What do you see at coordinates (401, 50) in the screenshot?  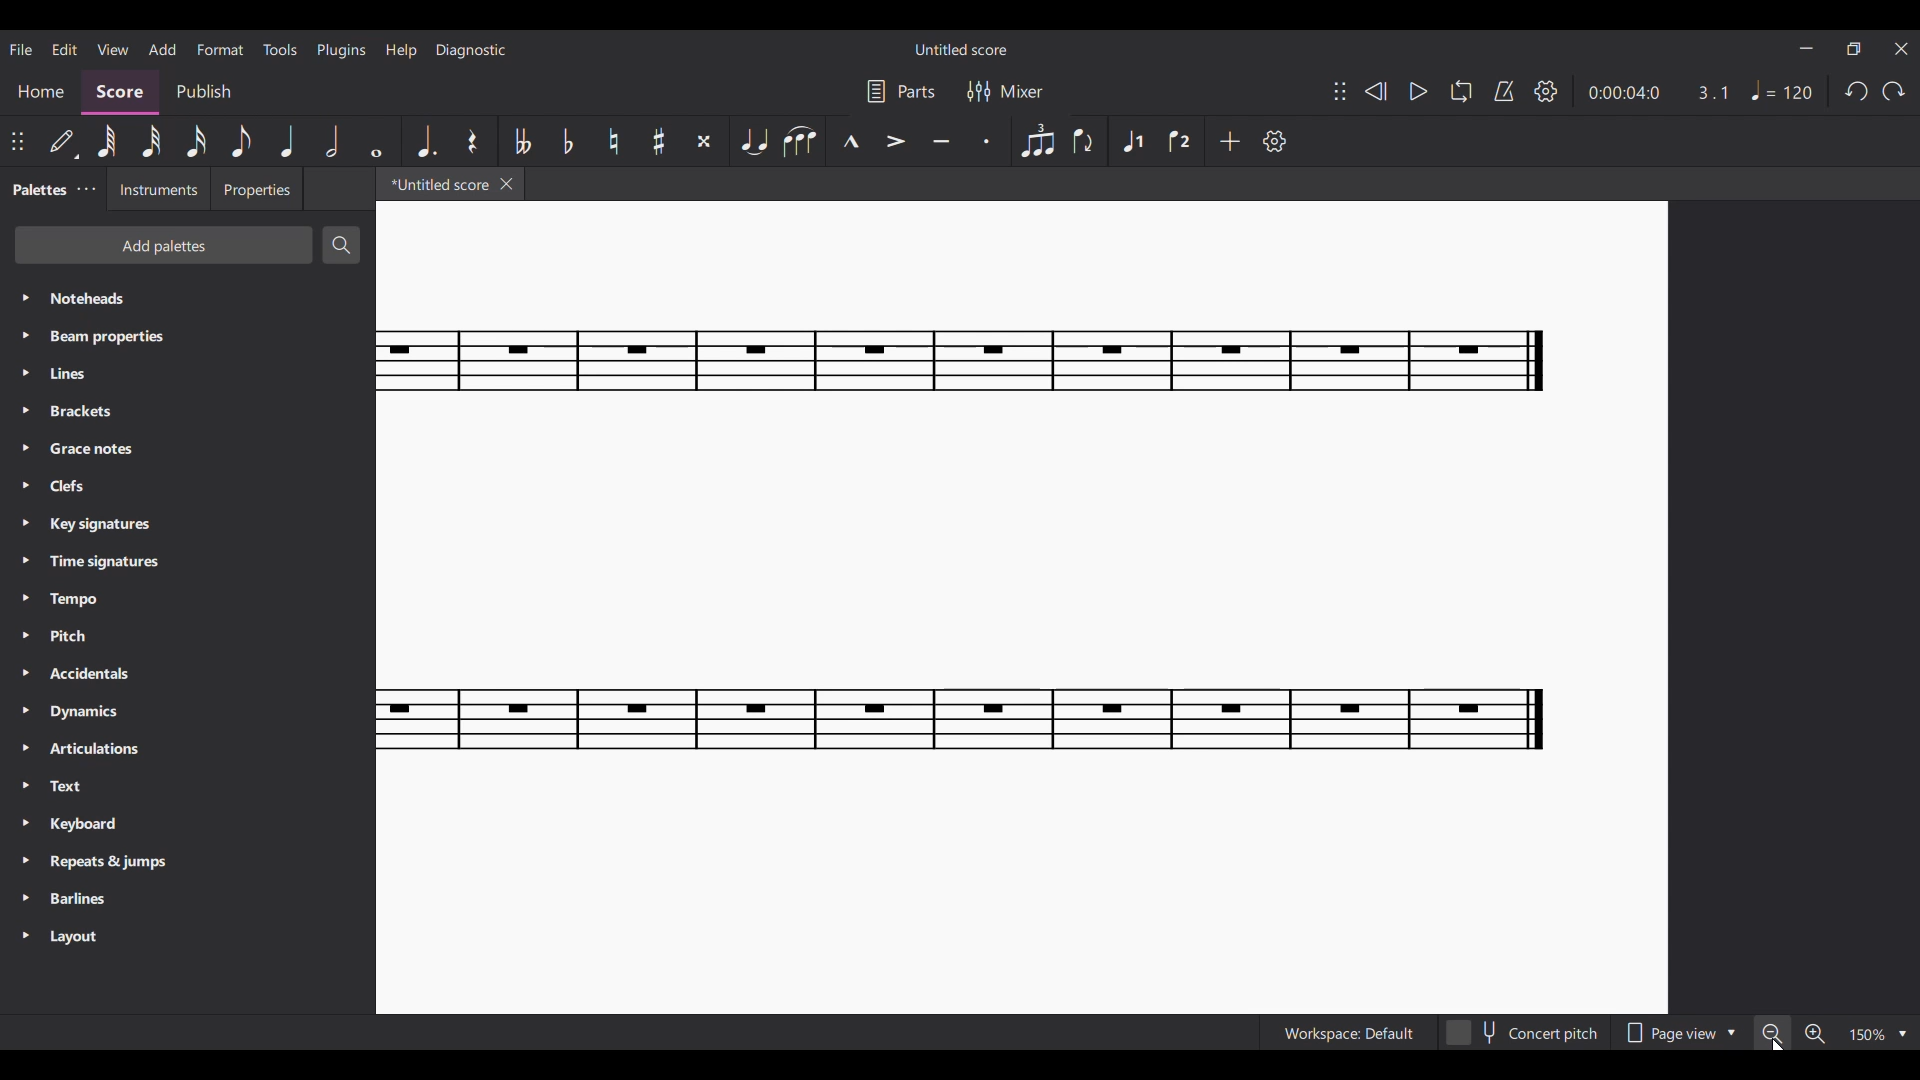 I see `Help menu` at bounding box center [401, 50].